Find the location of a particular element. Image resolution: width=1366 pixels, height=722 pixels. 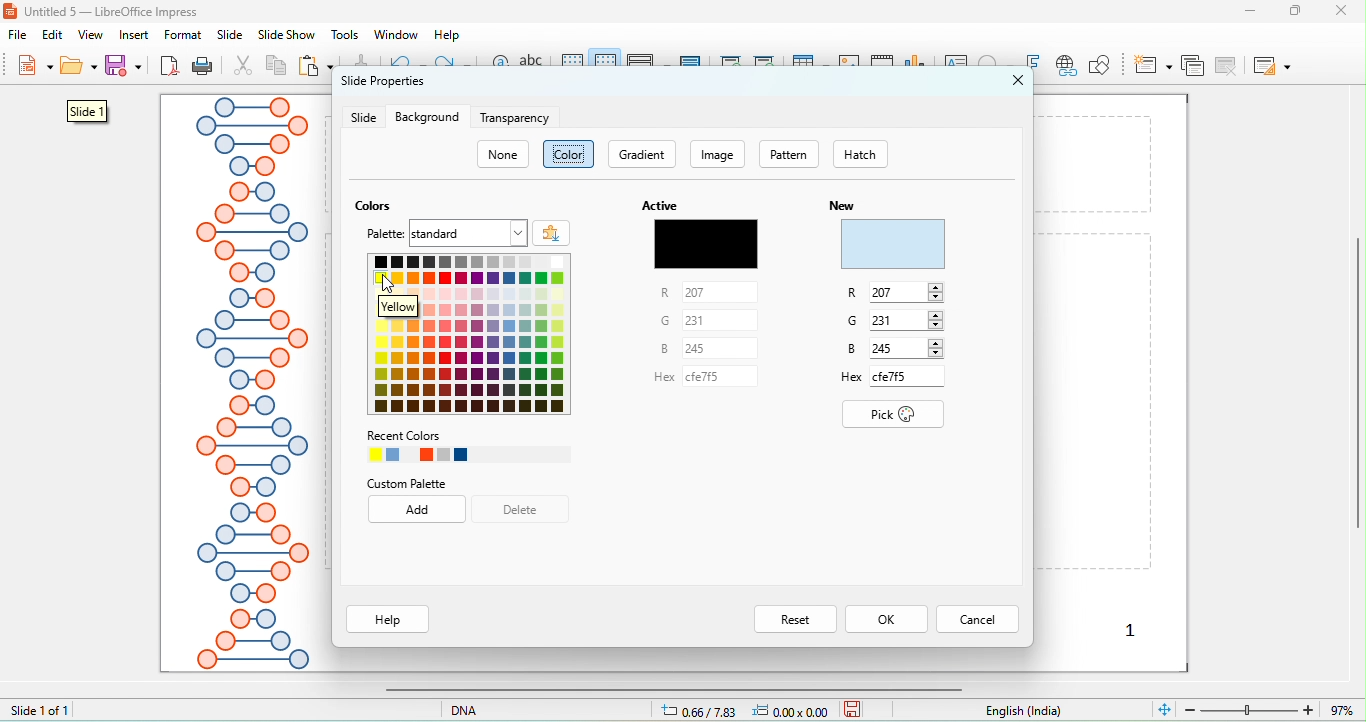

slide is located at coordinates (363, 118).